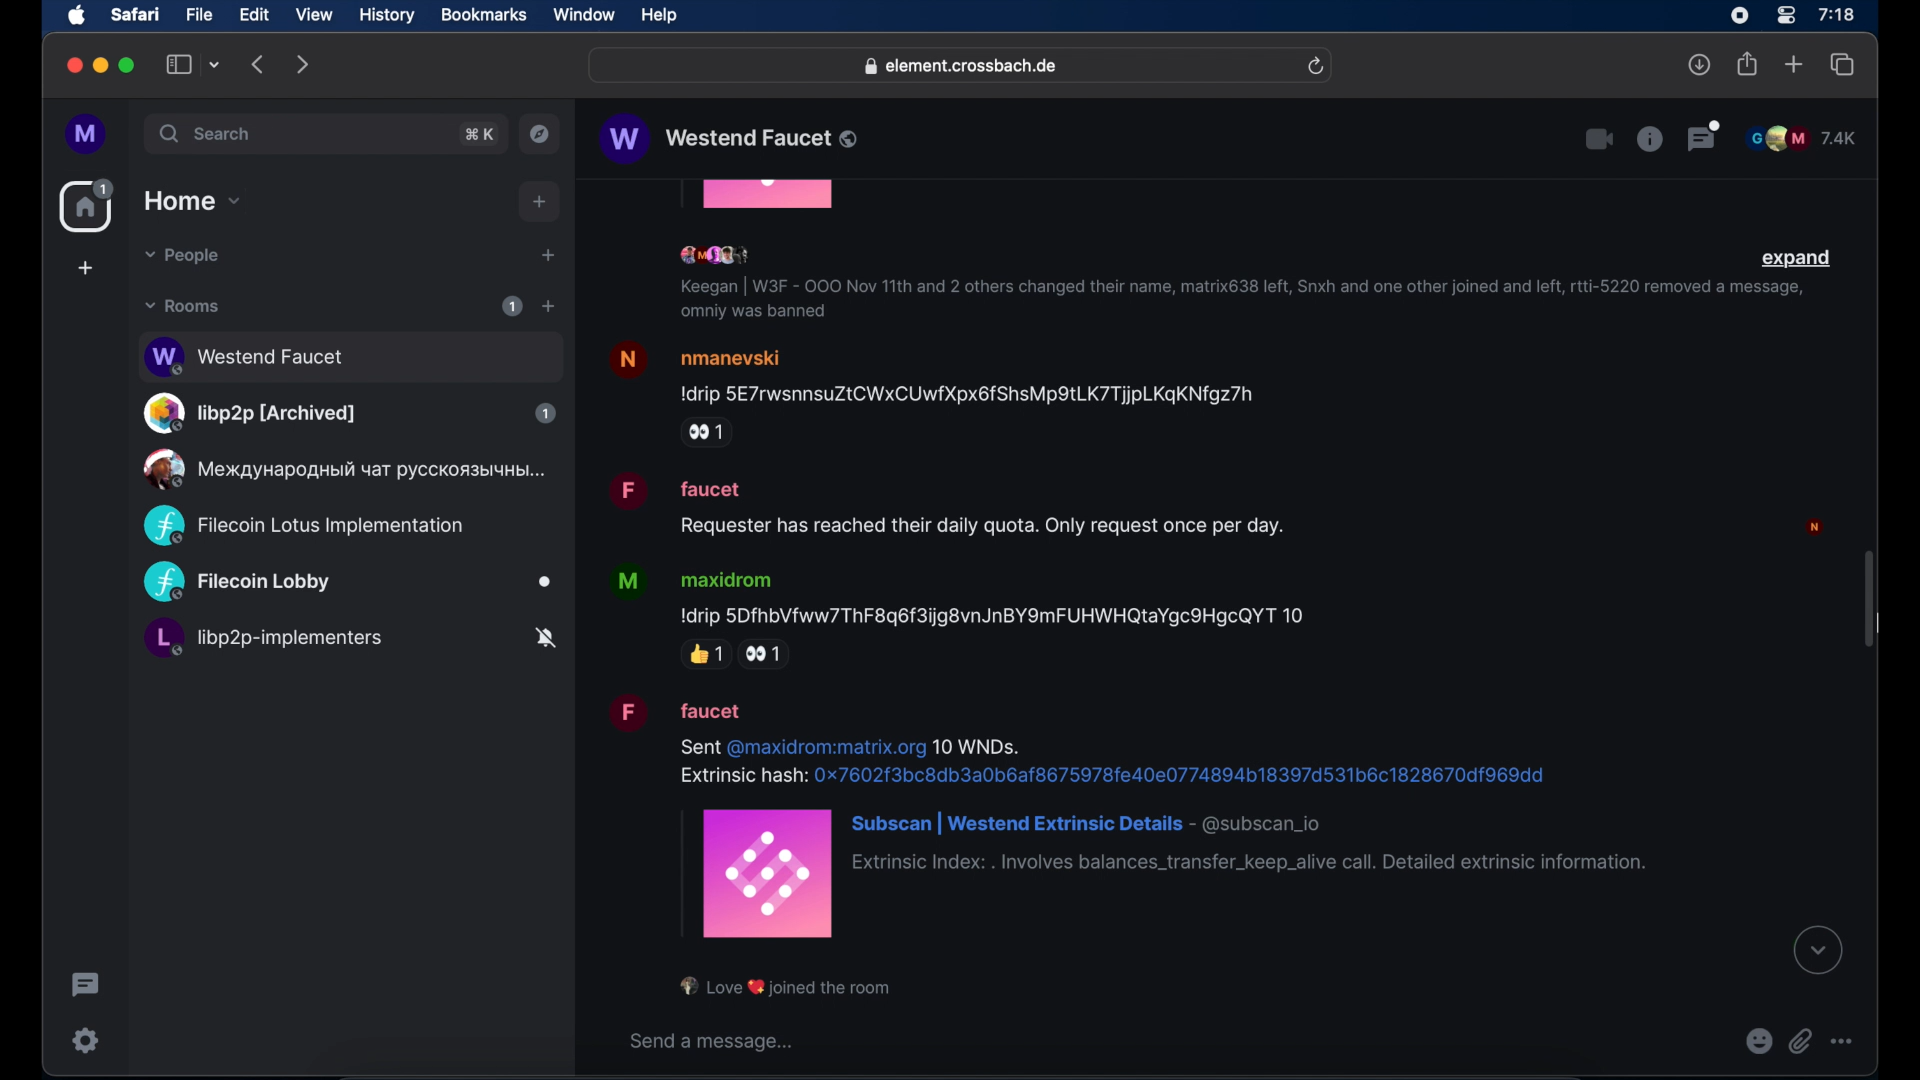 This screenshot has height=1080, width=1920. What do you see at coordinates (303, 64) in the screenshot?
I see `forward` at bounding box center [303, 64].